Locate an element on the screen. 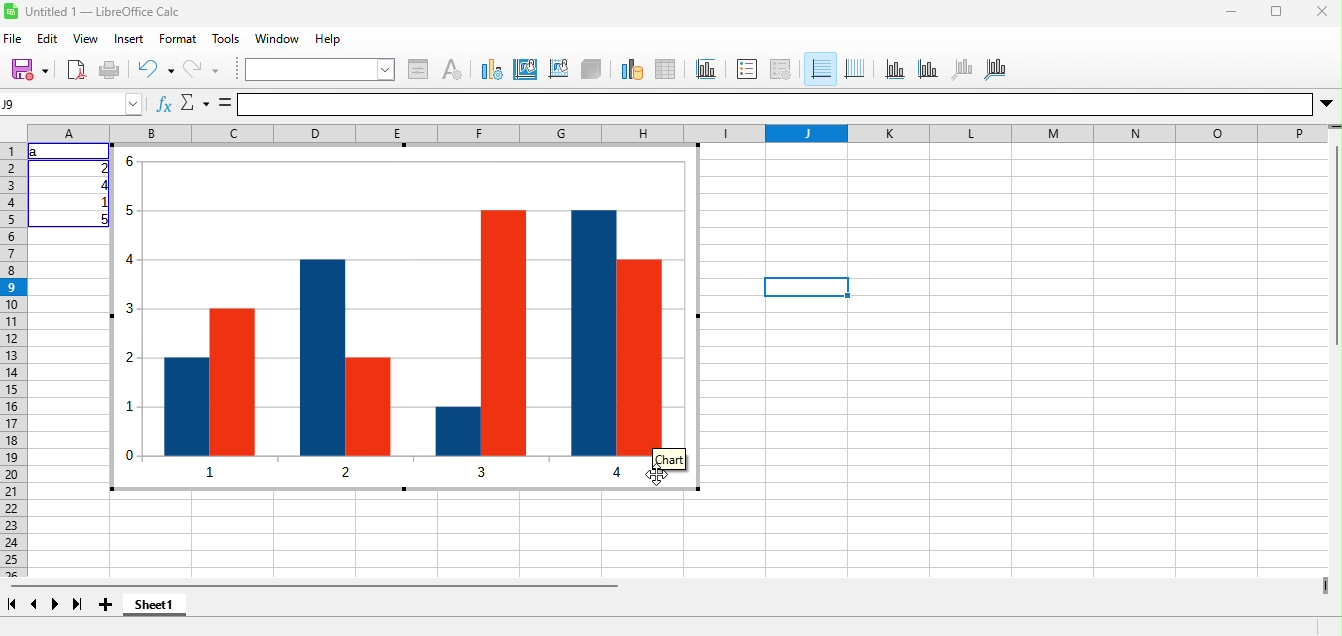 This screenshot has width=1342, height=636. tools is located at coordinates (227, 40).